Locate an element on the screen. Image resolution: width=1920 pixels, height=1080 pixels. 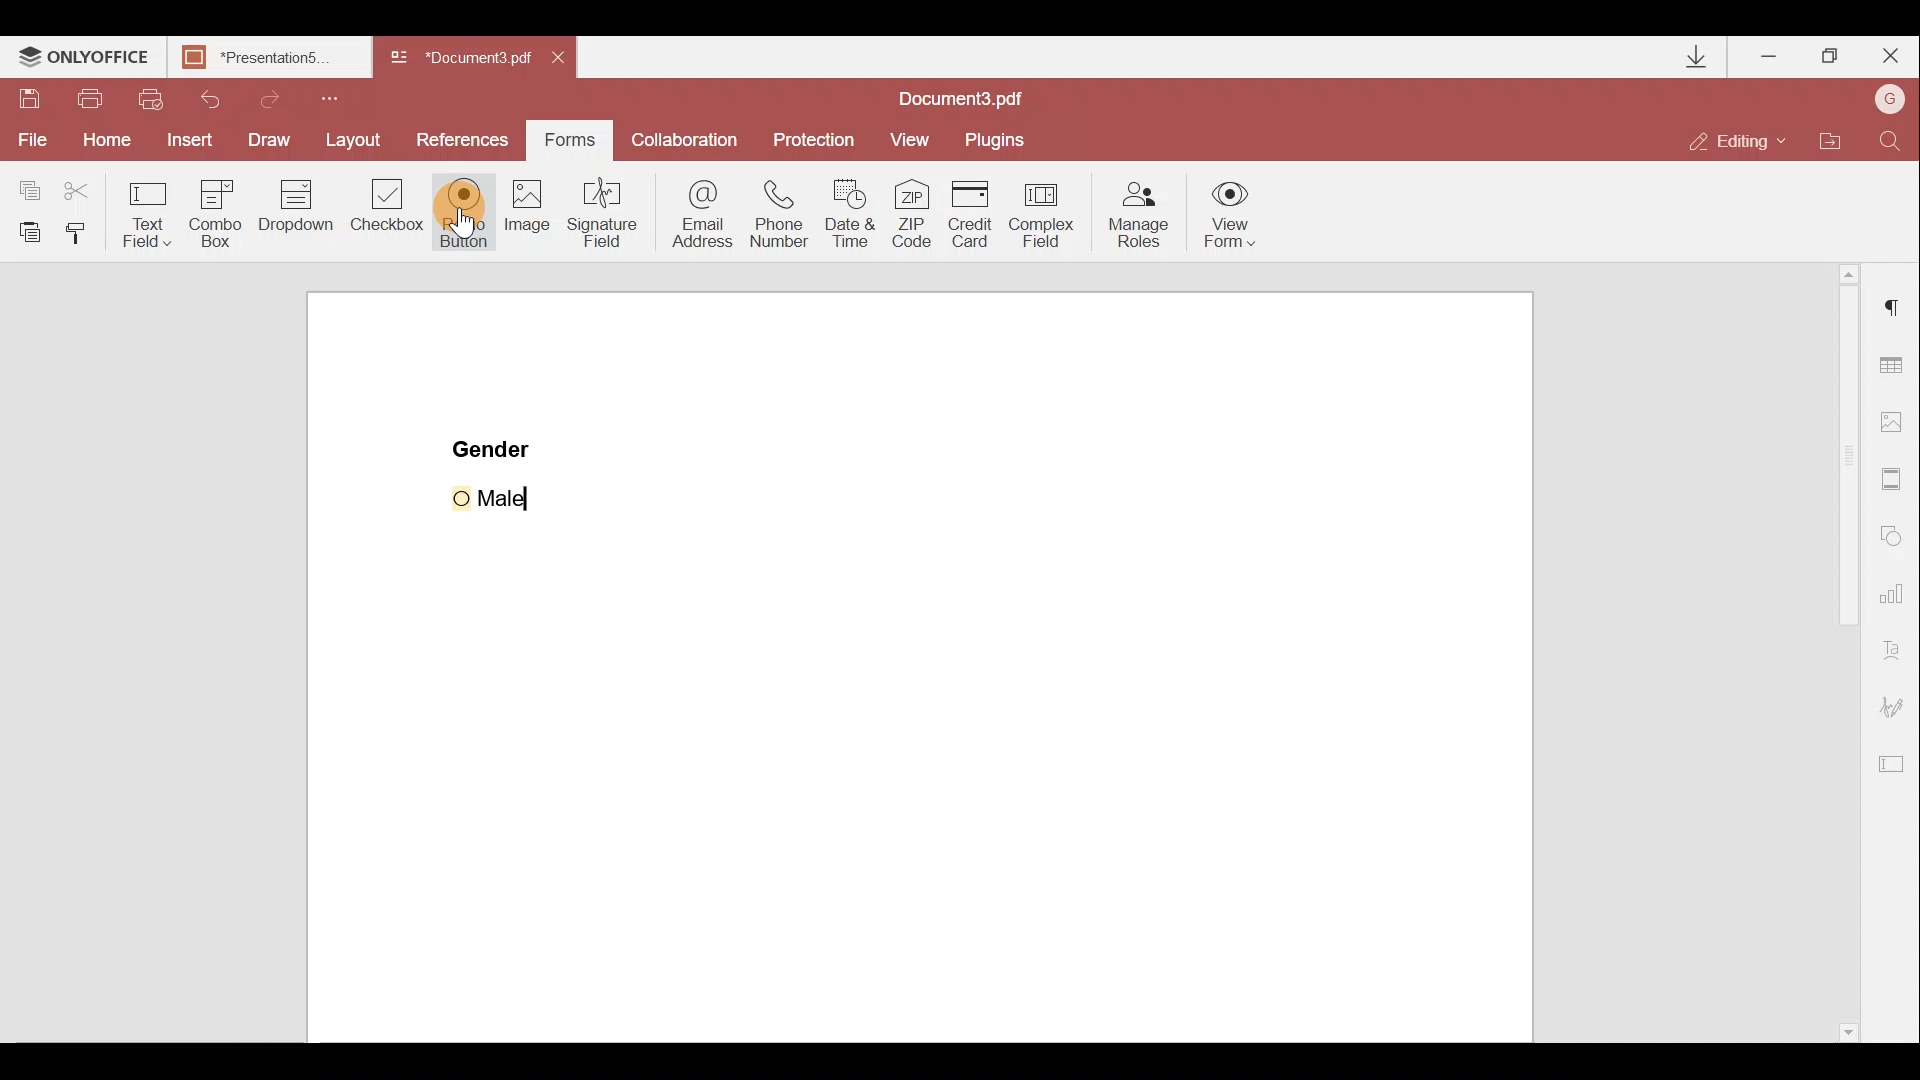
Insert is located at coordinates (187, 142).